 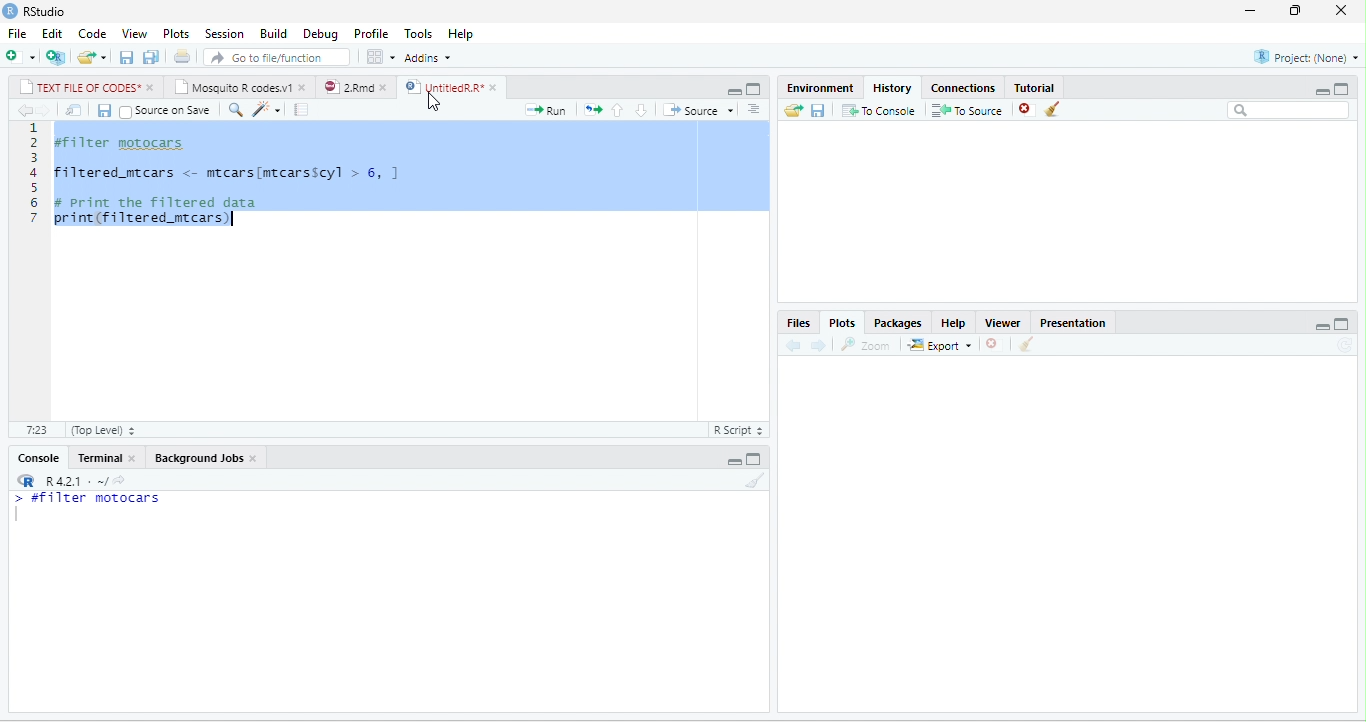 I want to click on code tools, so click(x=267, y=110).